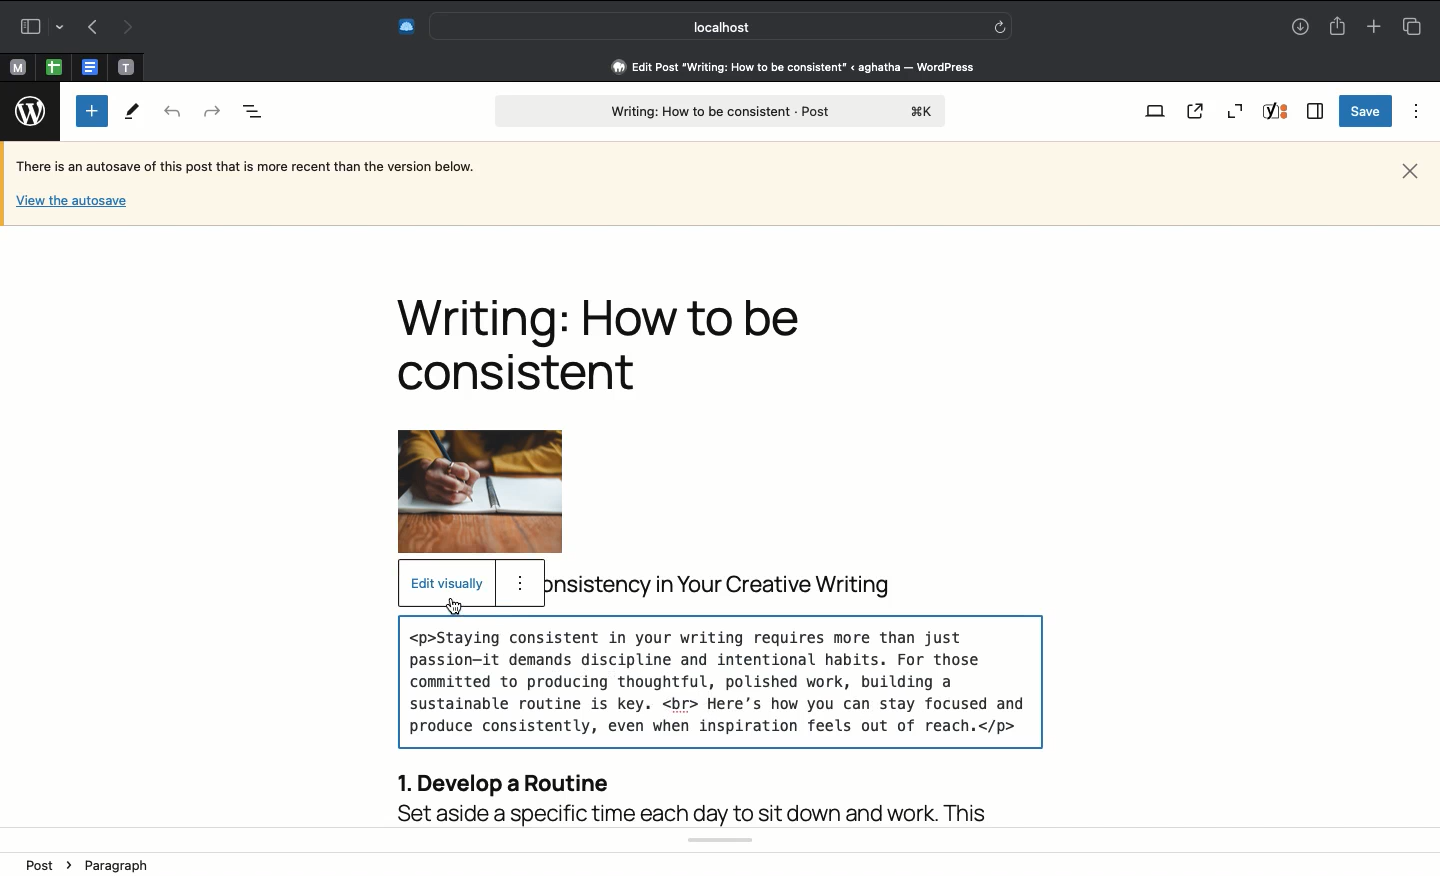  Describe the element at coordinates (726, 725) in the screenshot. I see `<br> added here` at that location.